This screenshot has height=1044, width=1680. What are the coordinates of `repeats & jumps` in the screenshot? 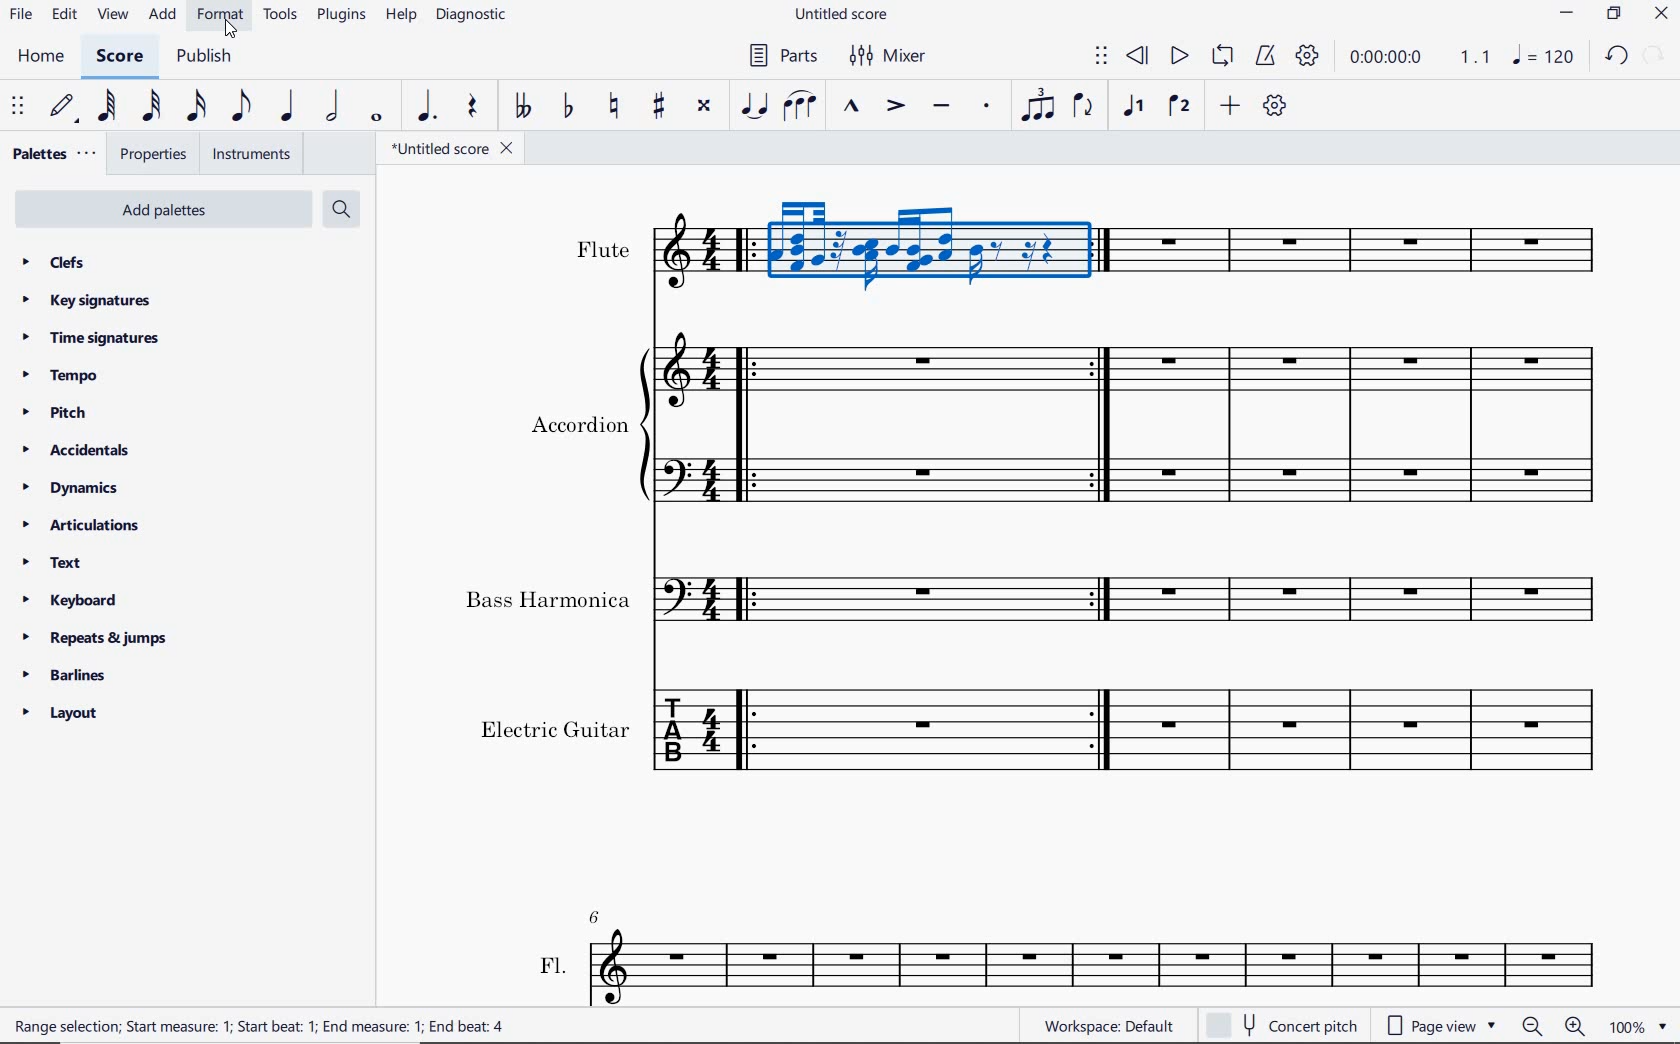 It's located at (101, 639).